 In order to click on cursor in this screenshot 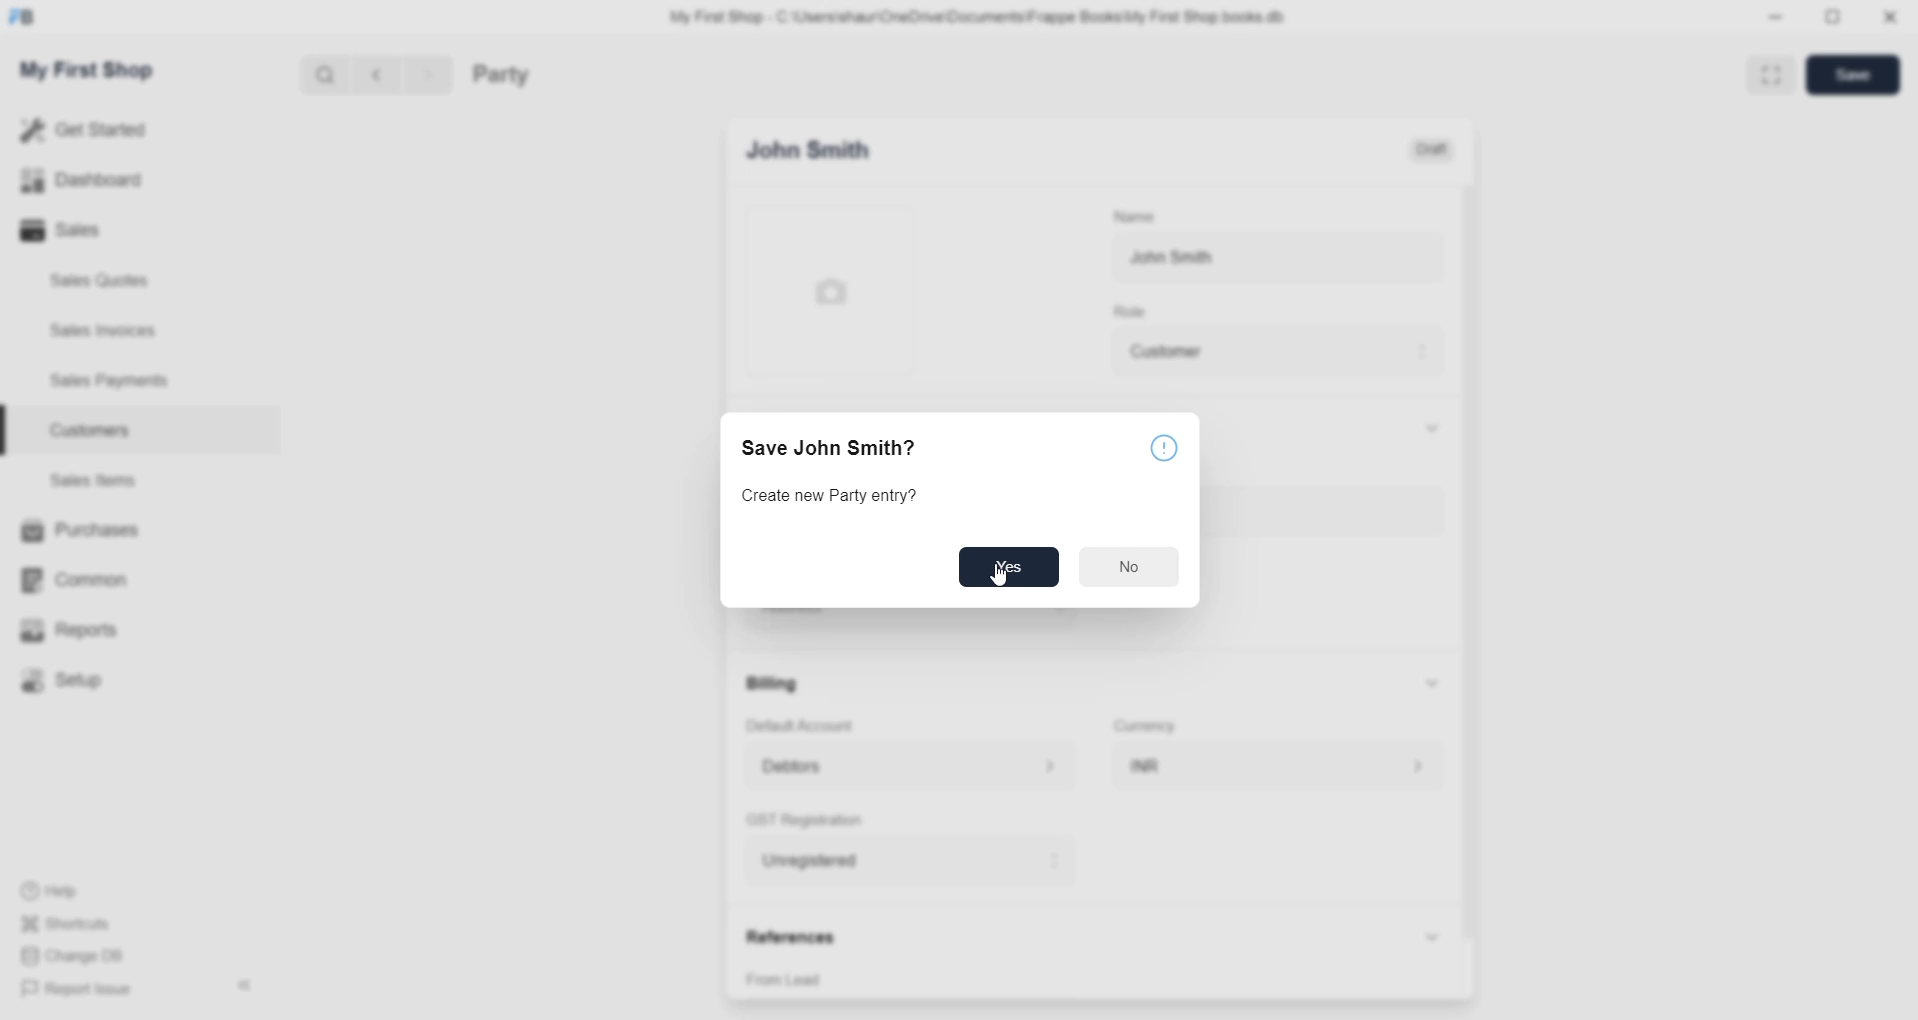, I will do `click(994, 579)`.